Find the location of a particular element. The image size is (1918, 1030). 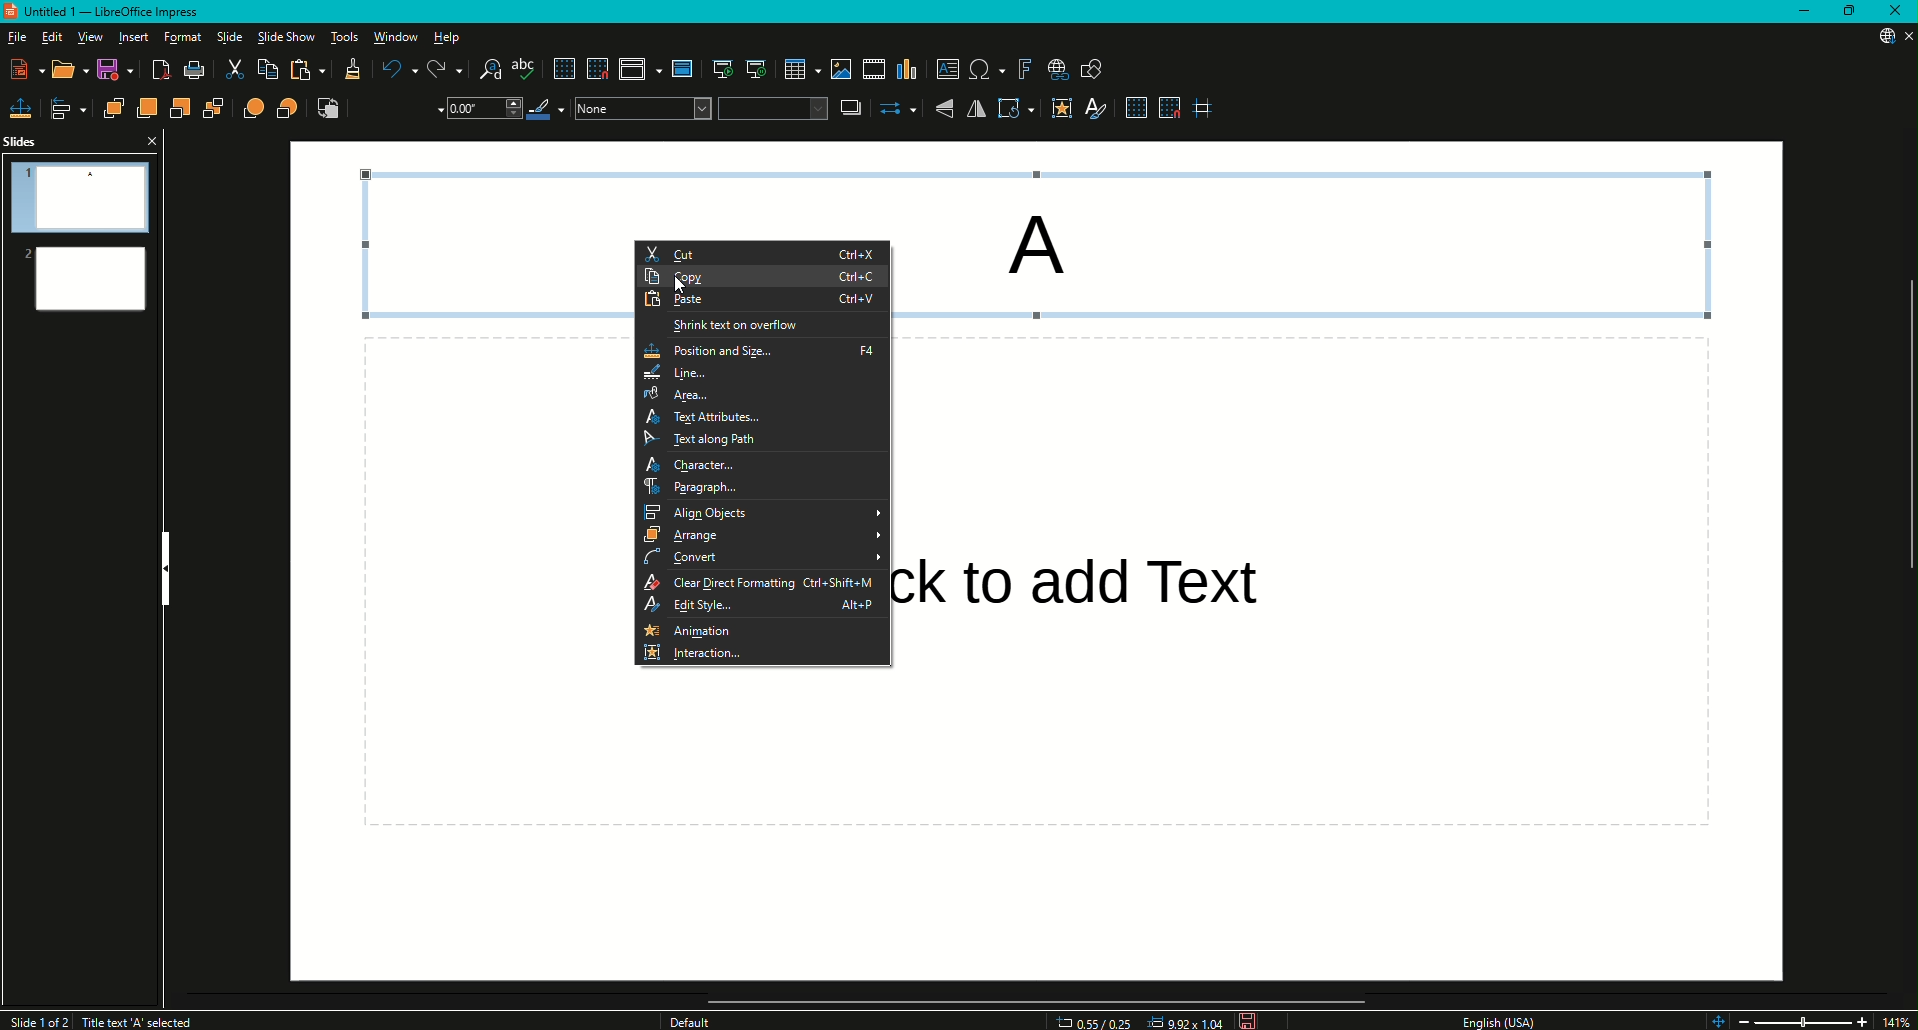

Table is located at coordinates (796, 66).